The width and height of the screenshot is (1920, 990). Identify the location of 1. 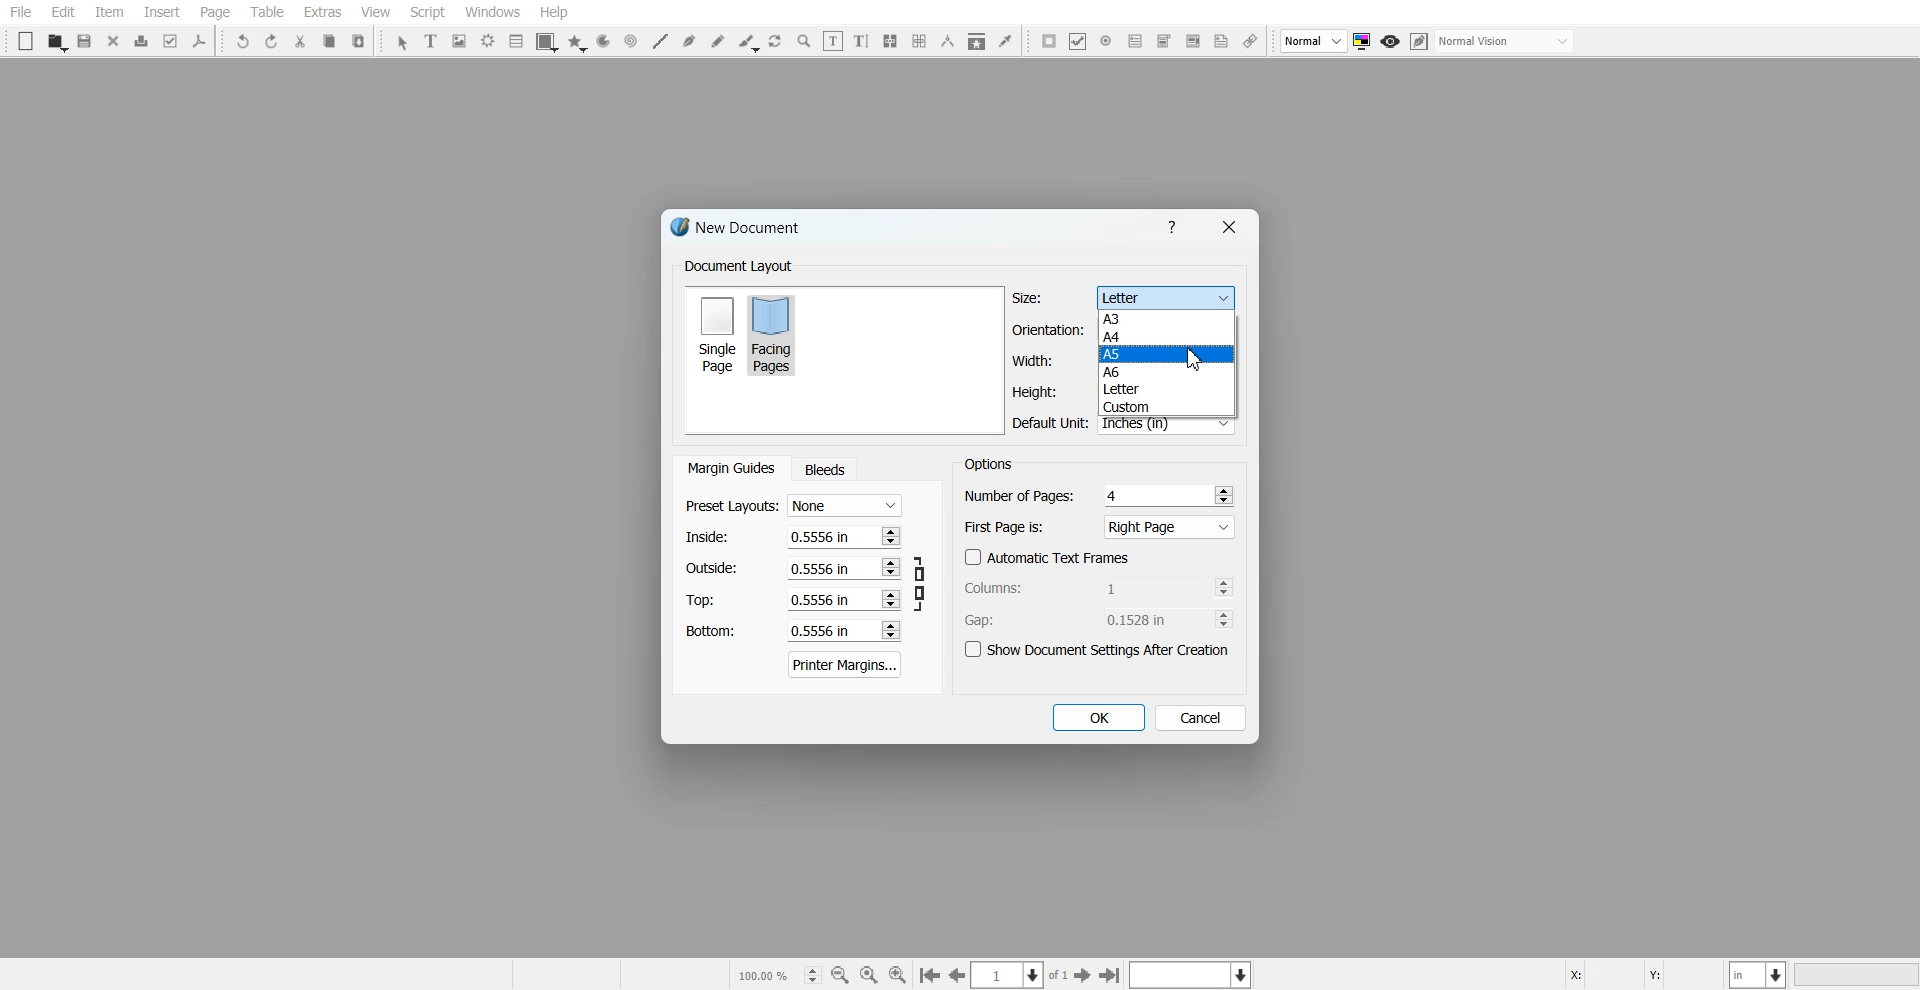
(1141, 587).